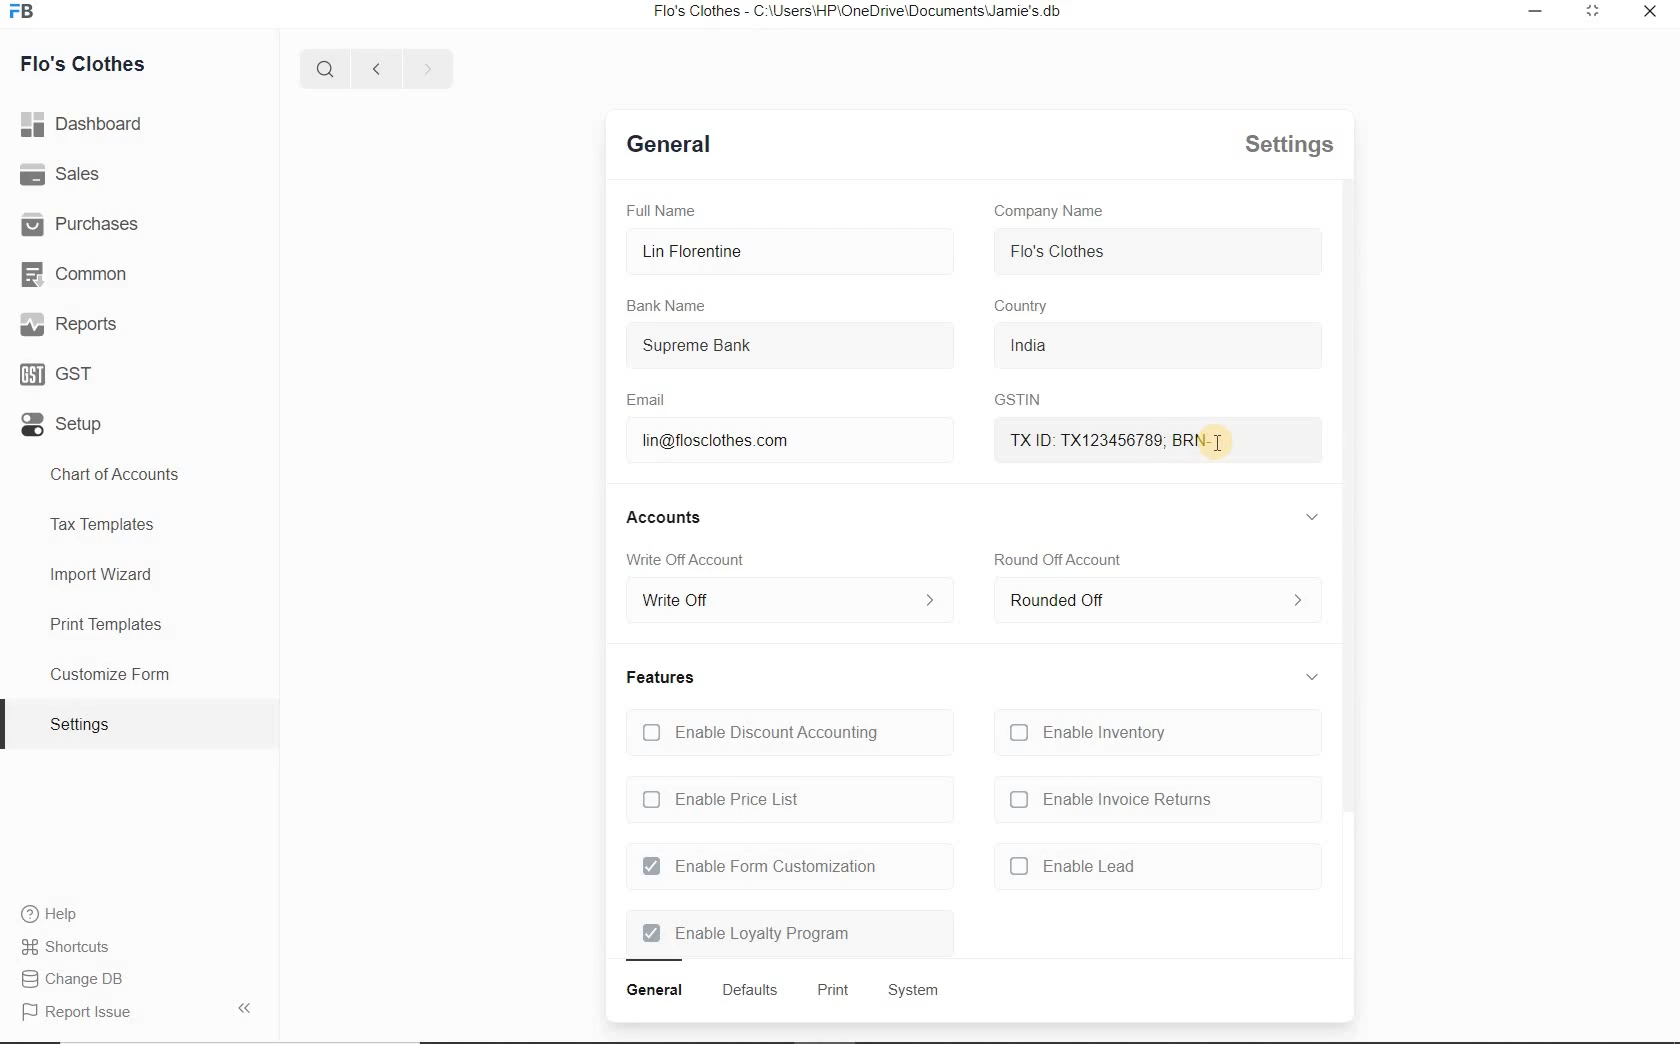 The image size is (1680, 1044). What do you see at coordinates (82, 981) in the screenshot?
I see `Report Issue` at bounding box center [82, 981].